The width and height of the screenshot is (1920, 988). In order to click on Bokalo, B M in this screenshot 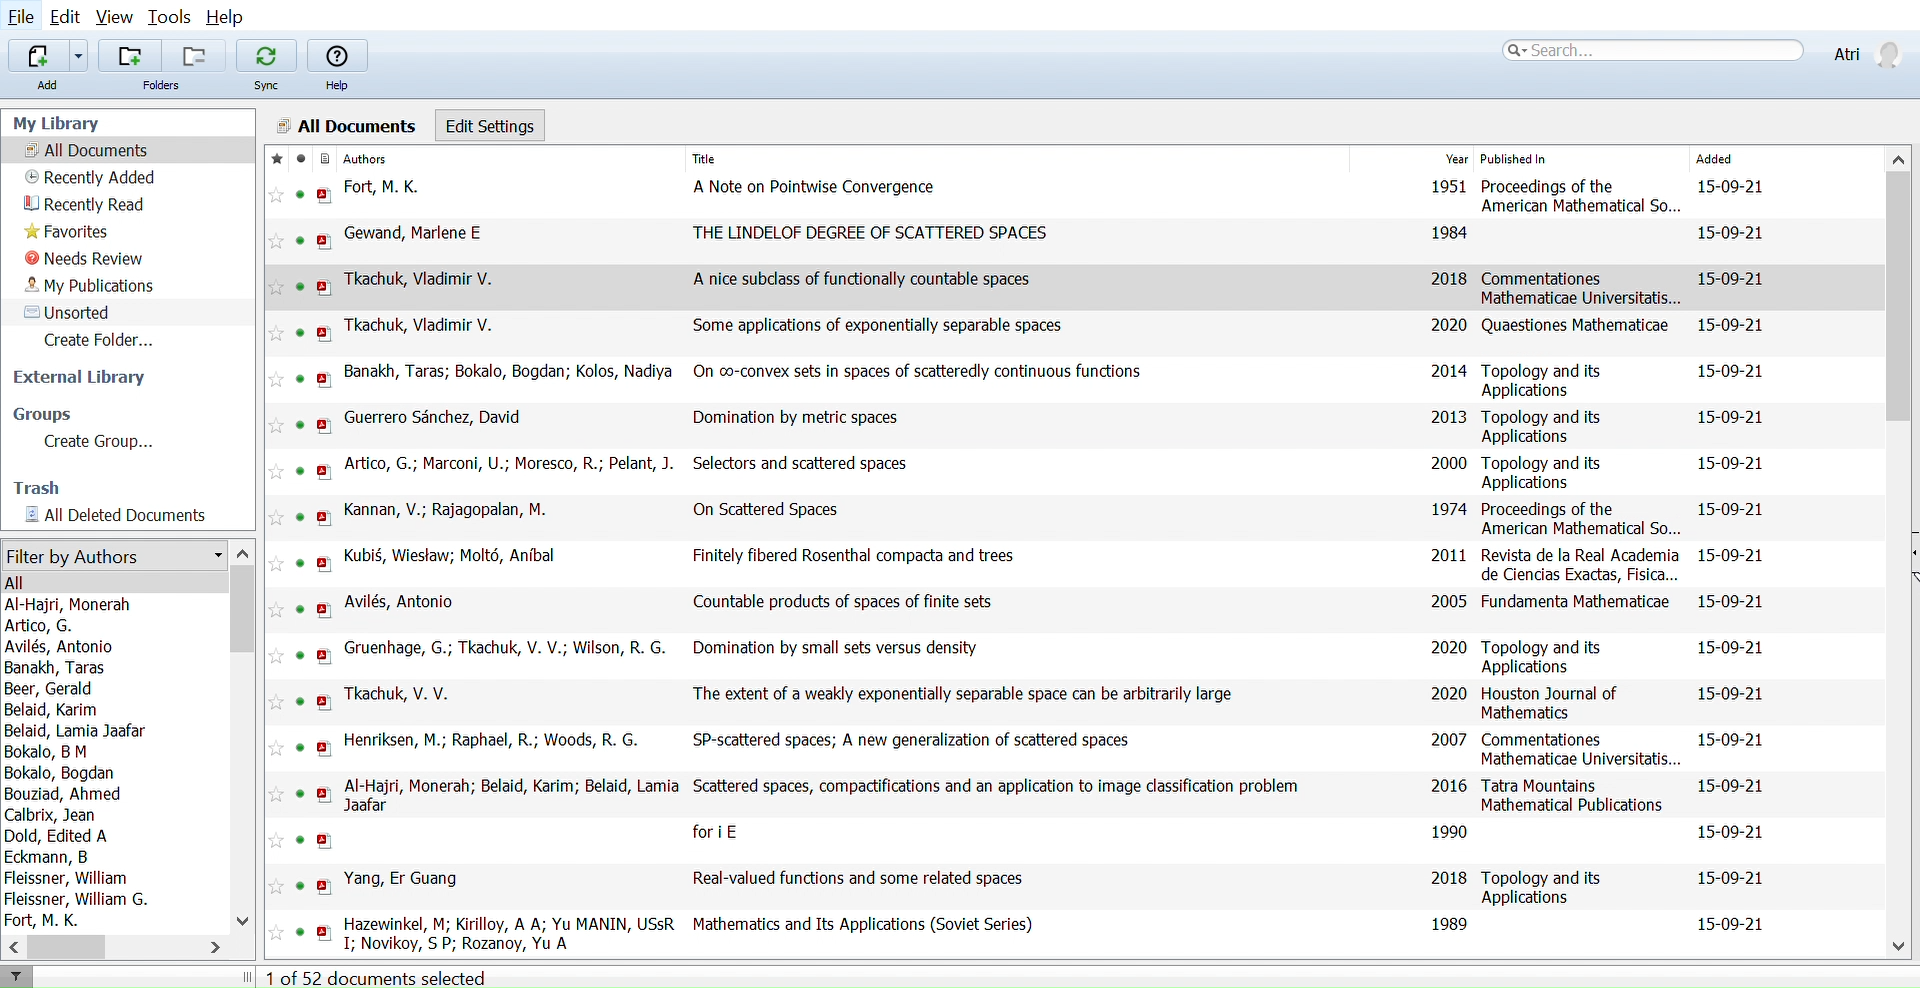, I will do `click(45, 752)`.